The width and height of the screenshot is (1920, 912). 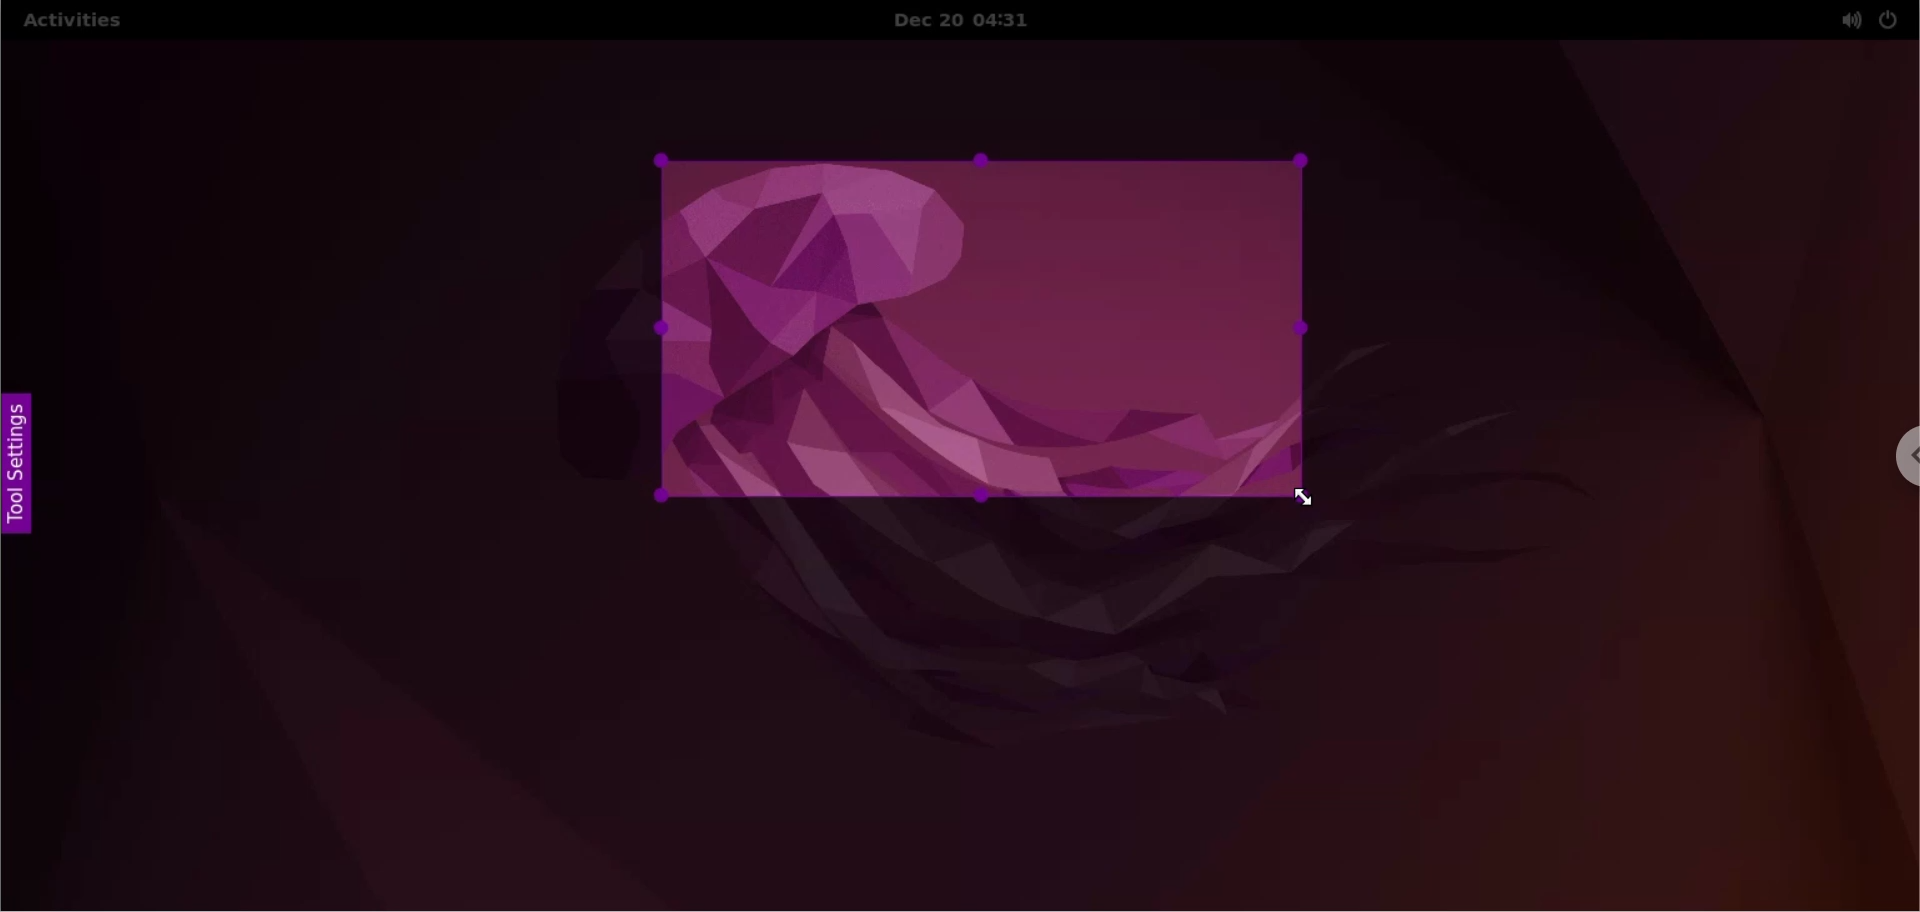 What do you see at coordinates (1315, 502) in the screenshot?
I see `cursor` at bounding box center [1315, 502].